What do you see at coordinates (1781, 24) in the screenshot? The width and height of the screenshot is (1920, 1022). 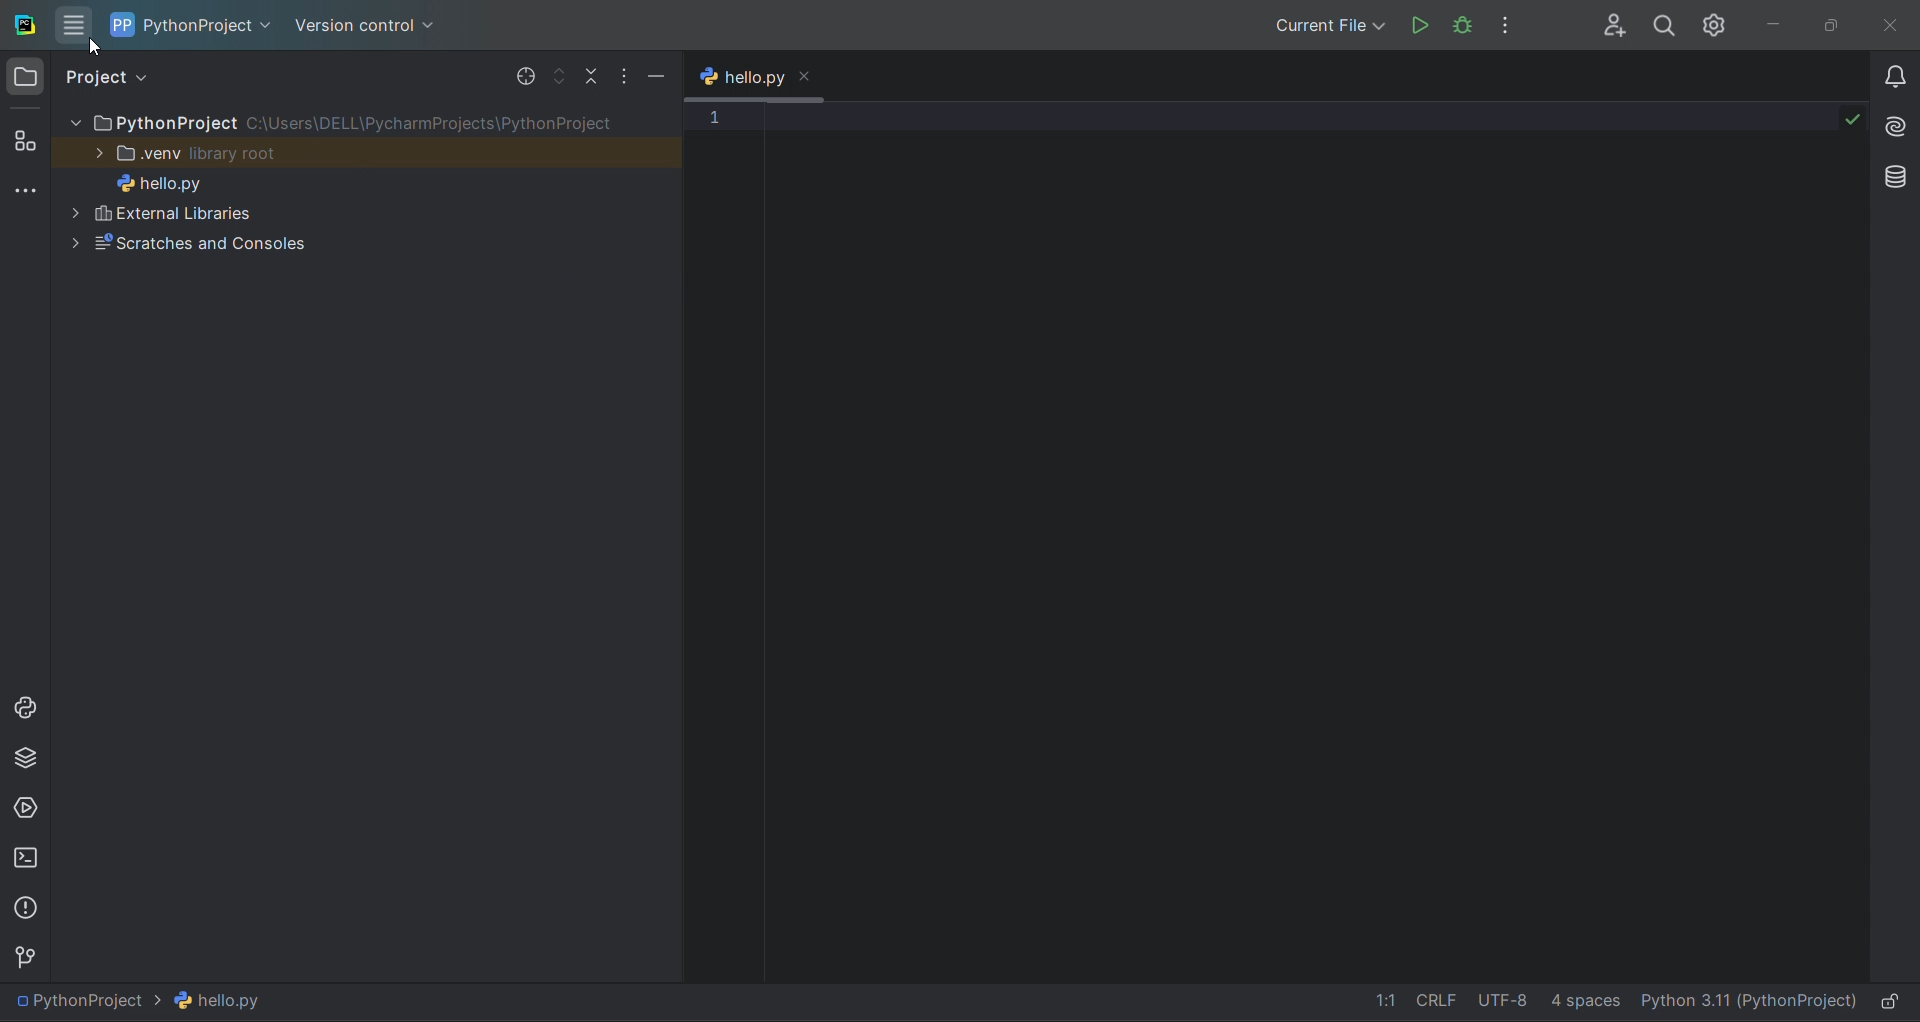 I see `minimize` at bounding box center [1781, 24].